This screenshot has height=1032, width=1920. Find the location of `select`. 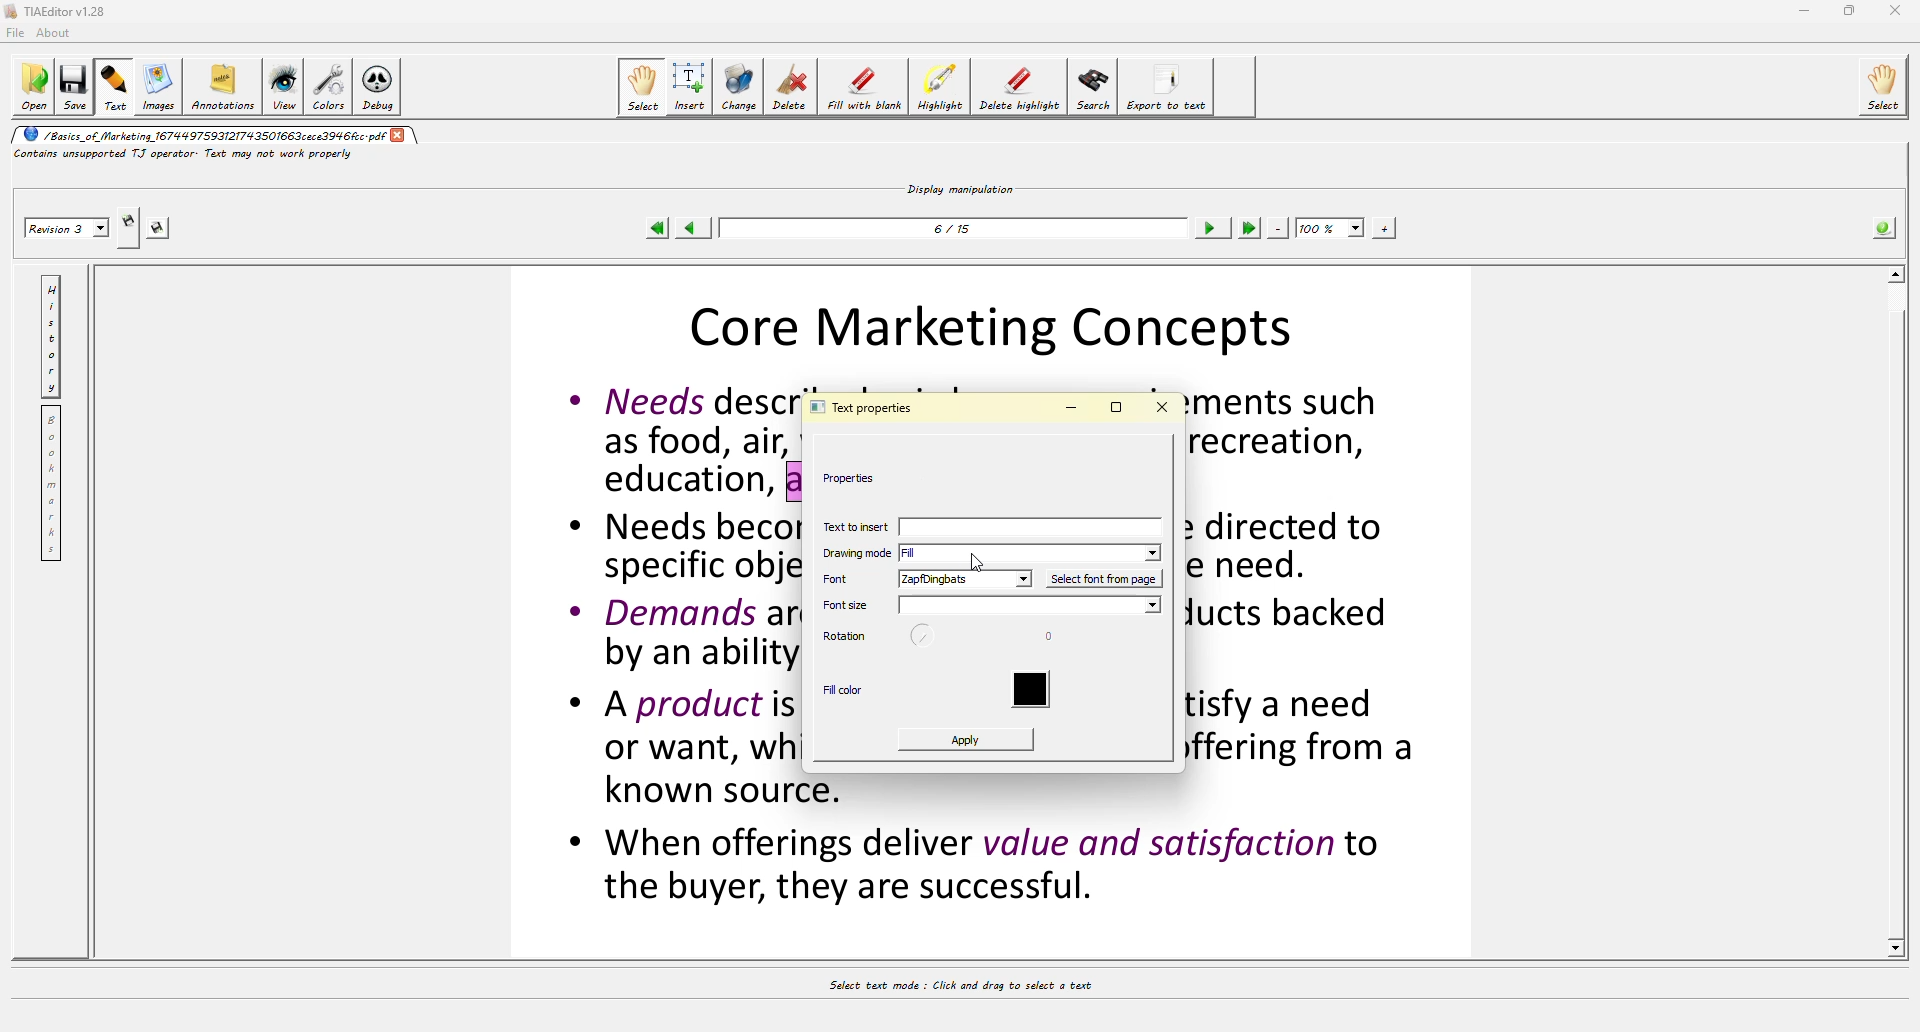

select is located at coordinates (644, 87).